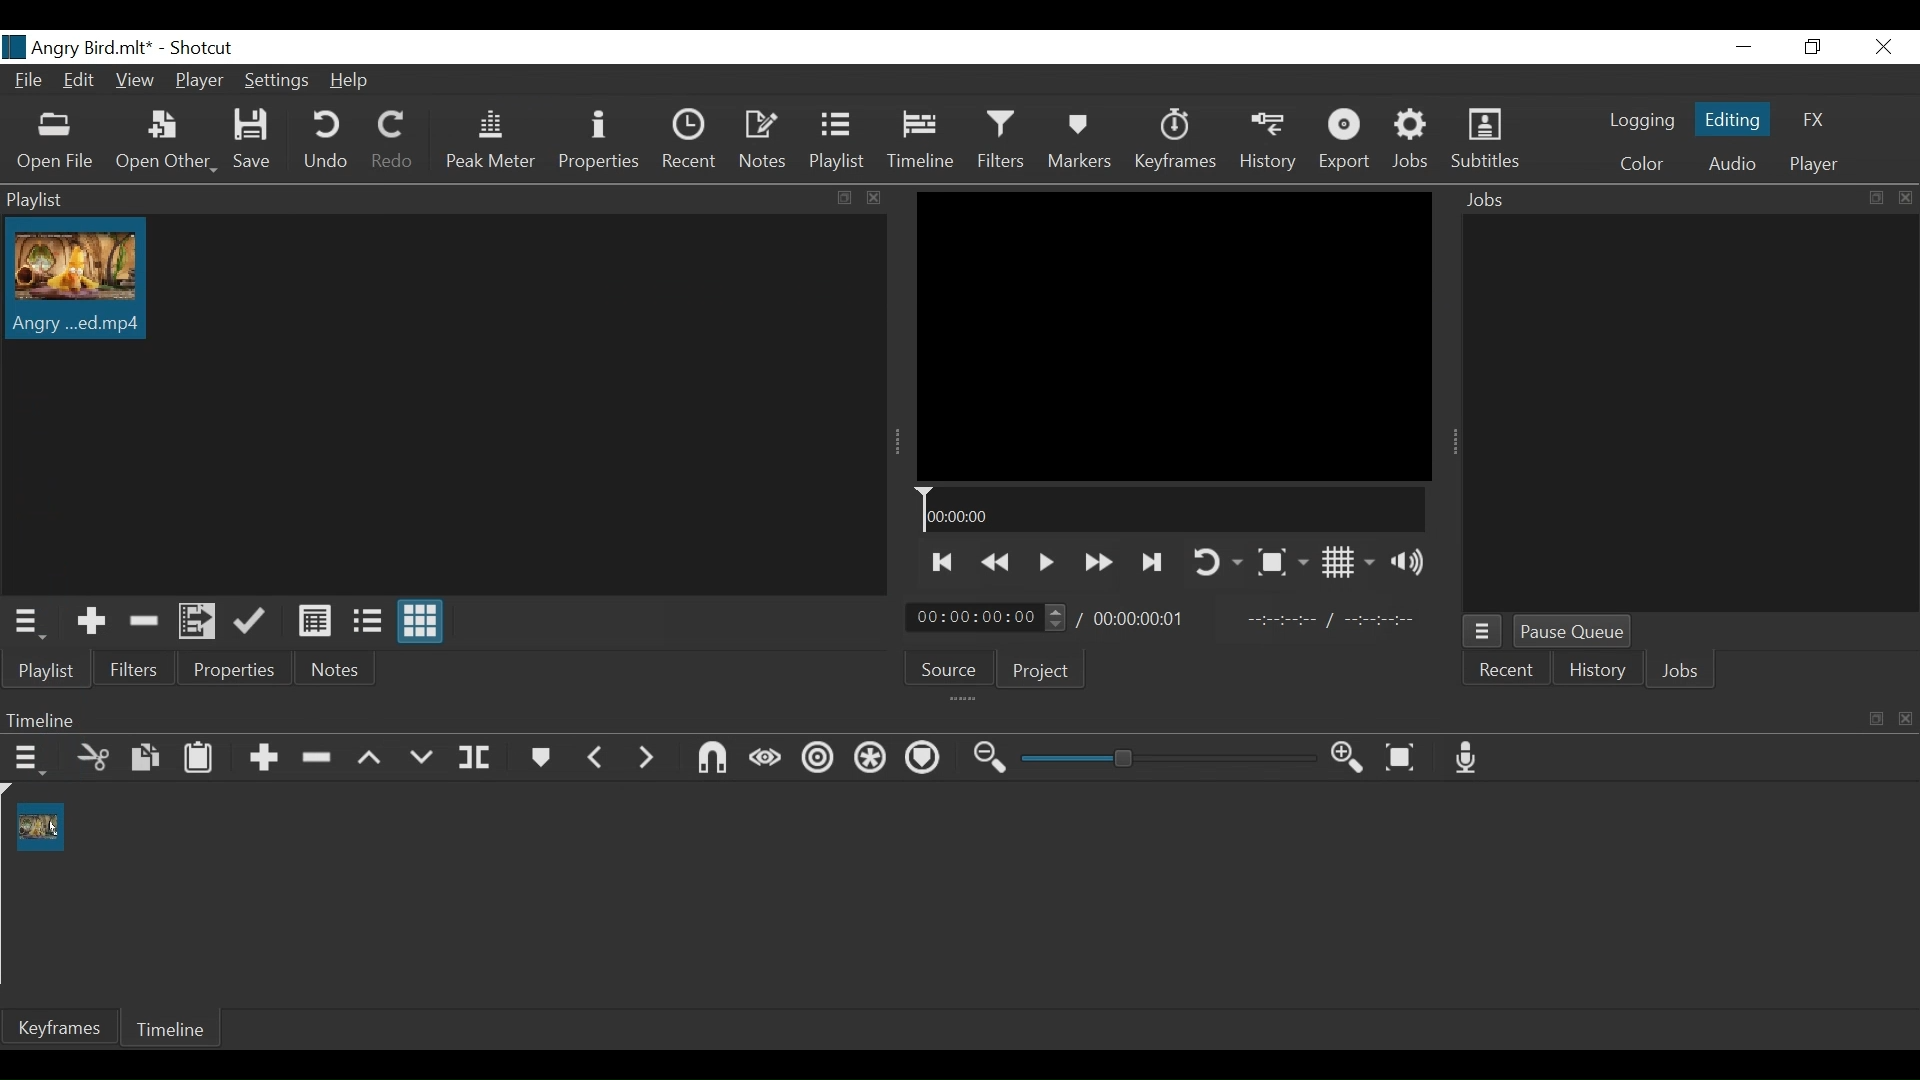  I want to click on Skip to the next point, so click(1150, 564).